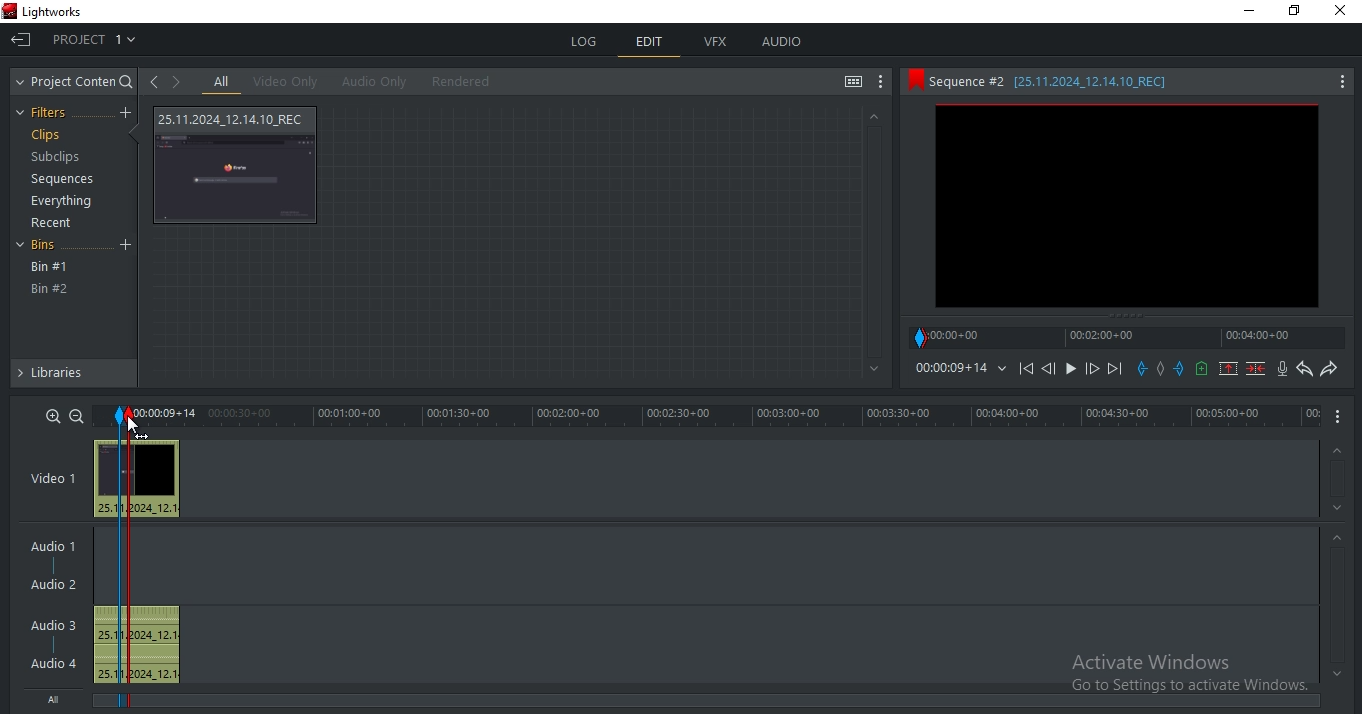  I want to click on add an out mark, so click(1180, 369).